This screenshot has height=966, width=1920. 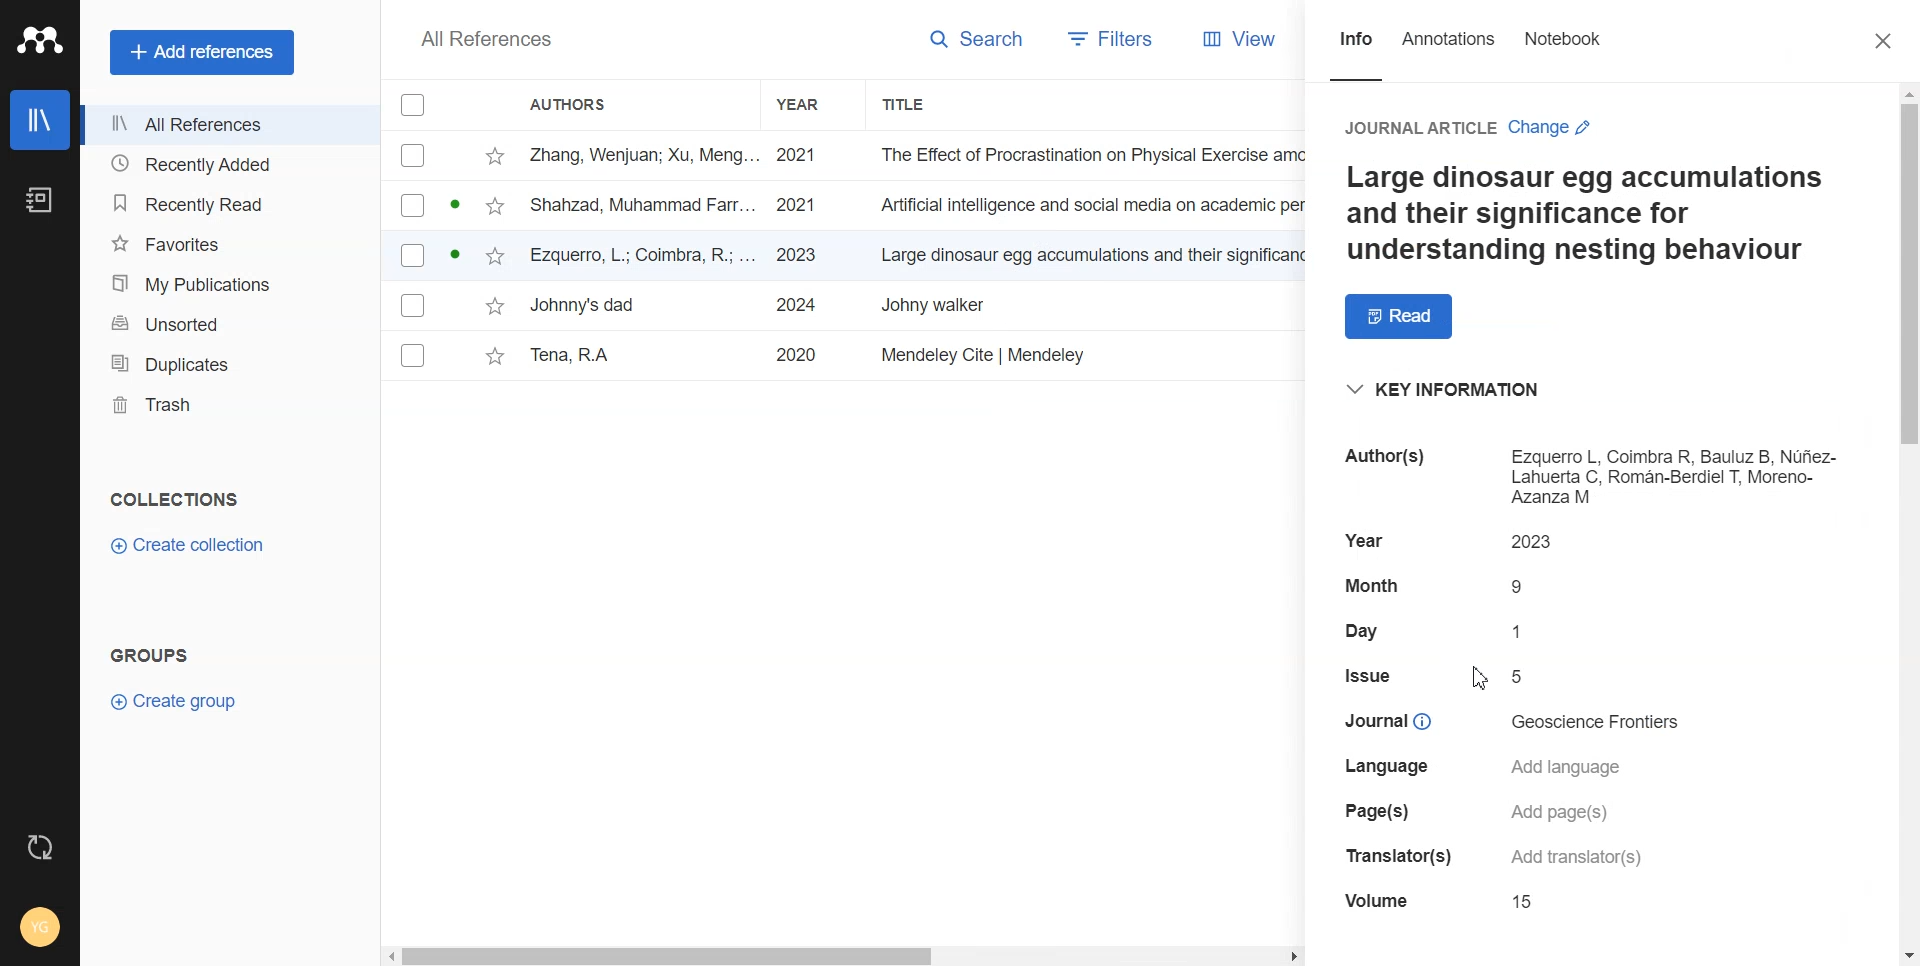 I want to click on Notebook, so click(x=1565, y=40).